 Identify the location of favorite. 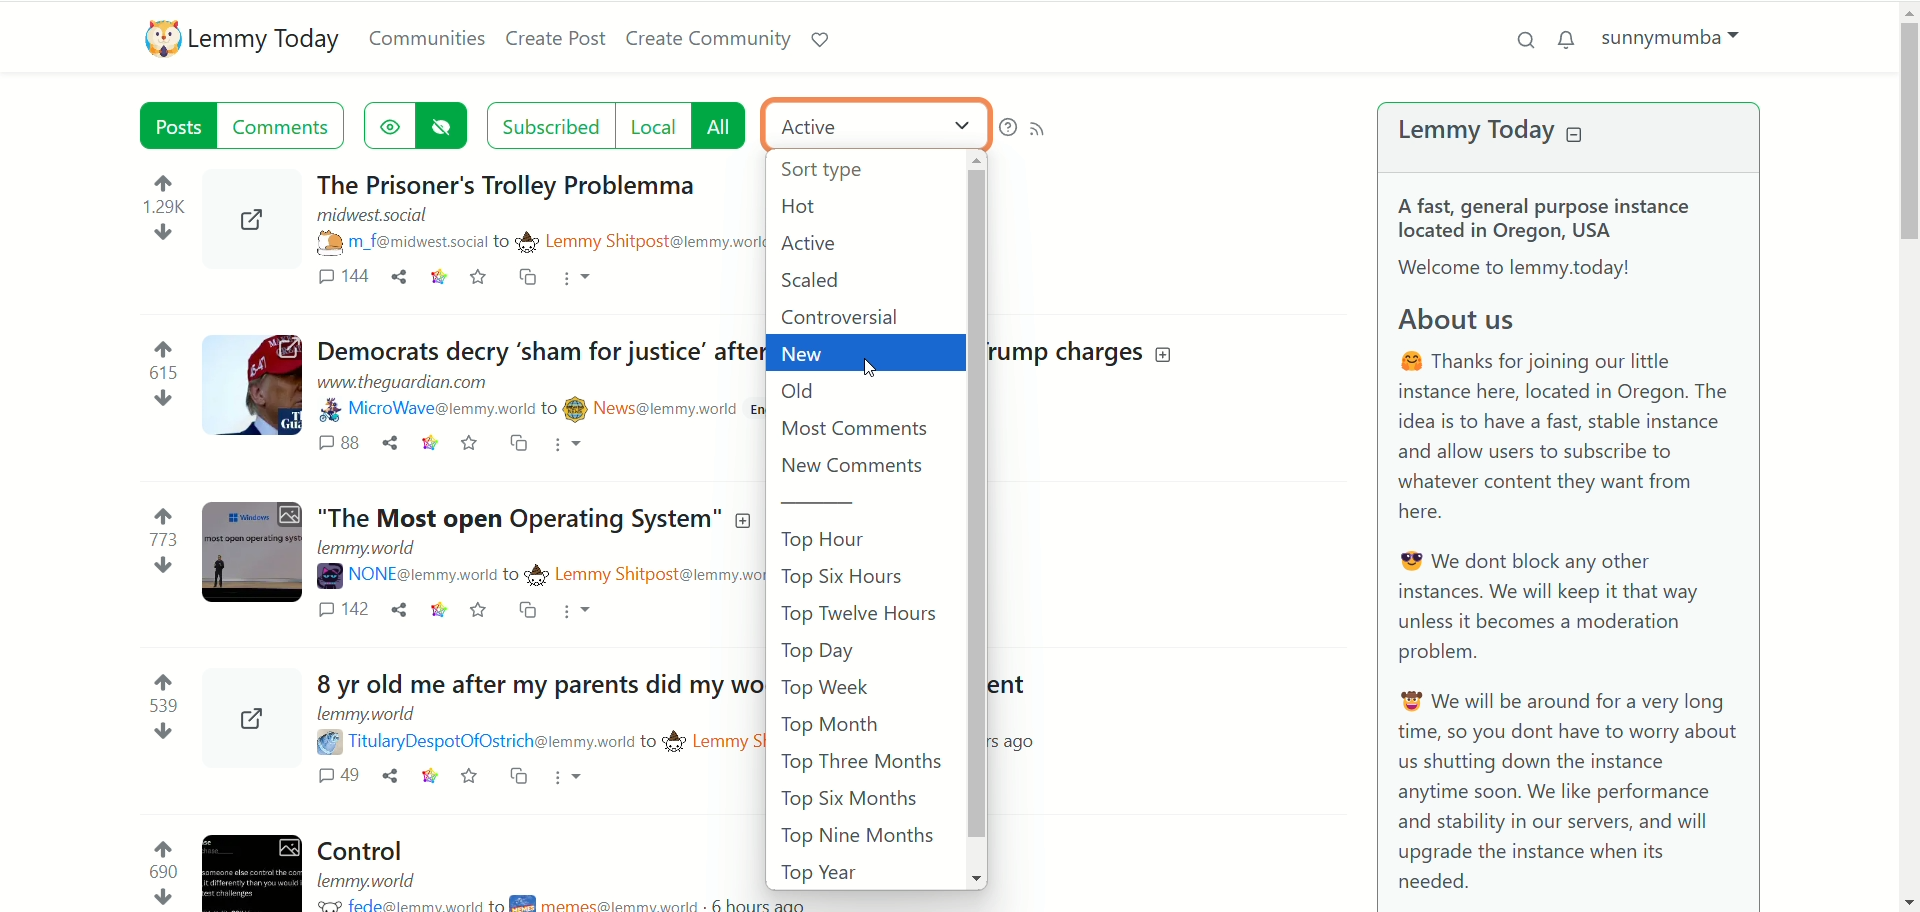
(467, 778).